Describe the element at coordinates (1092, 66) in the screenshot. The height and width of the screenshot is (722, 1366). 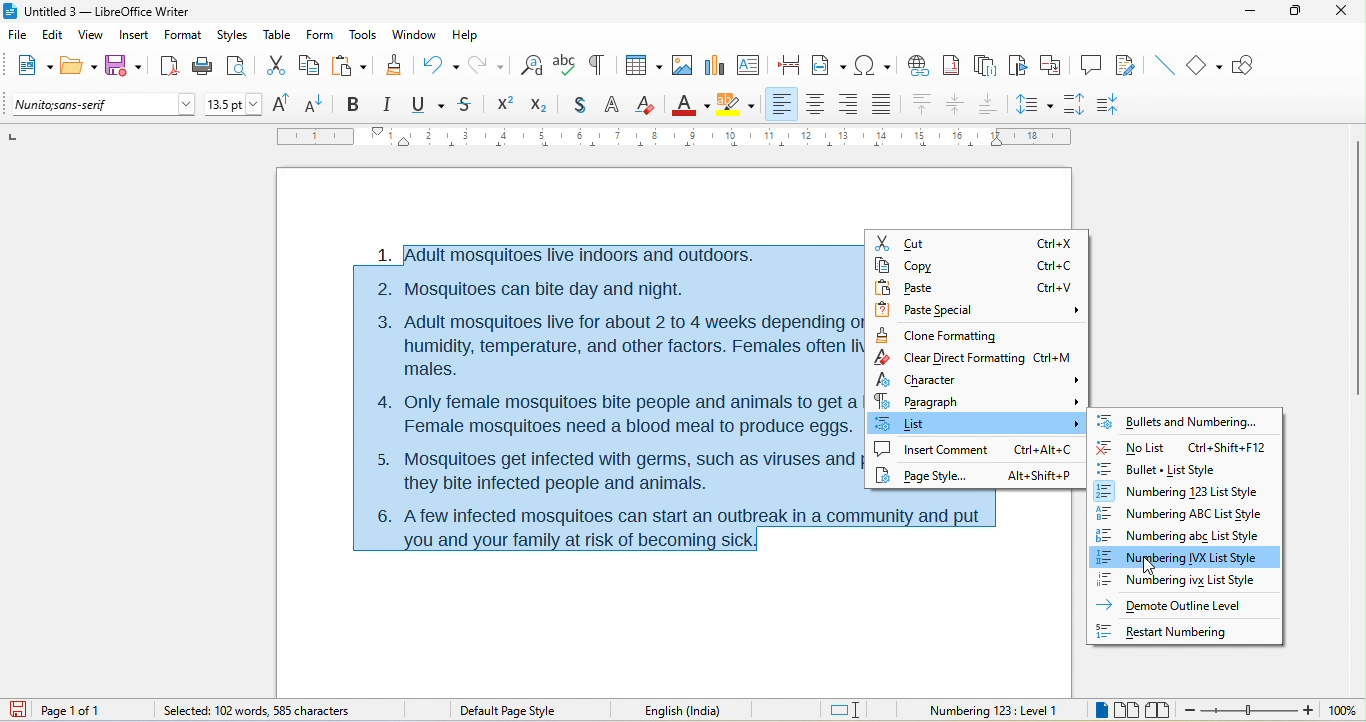
I see `comment` at that location.